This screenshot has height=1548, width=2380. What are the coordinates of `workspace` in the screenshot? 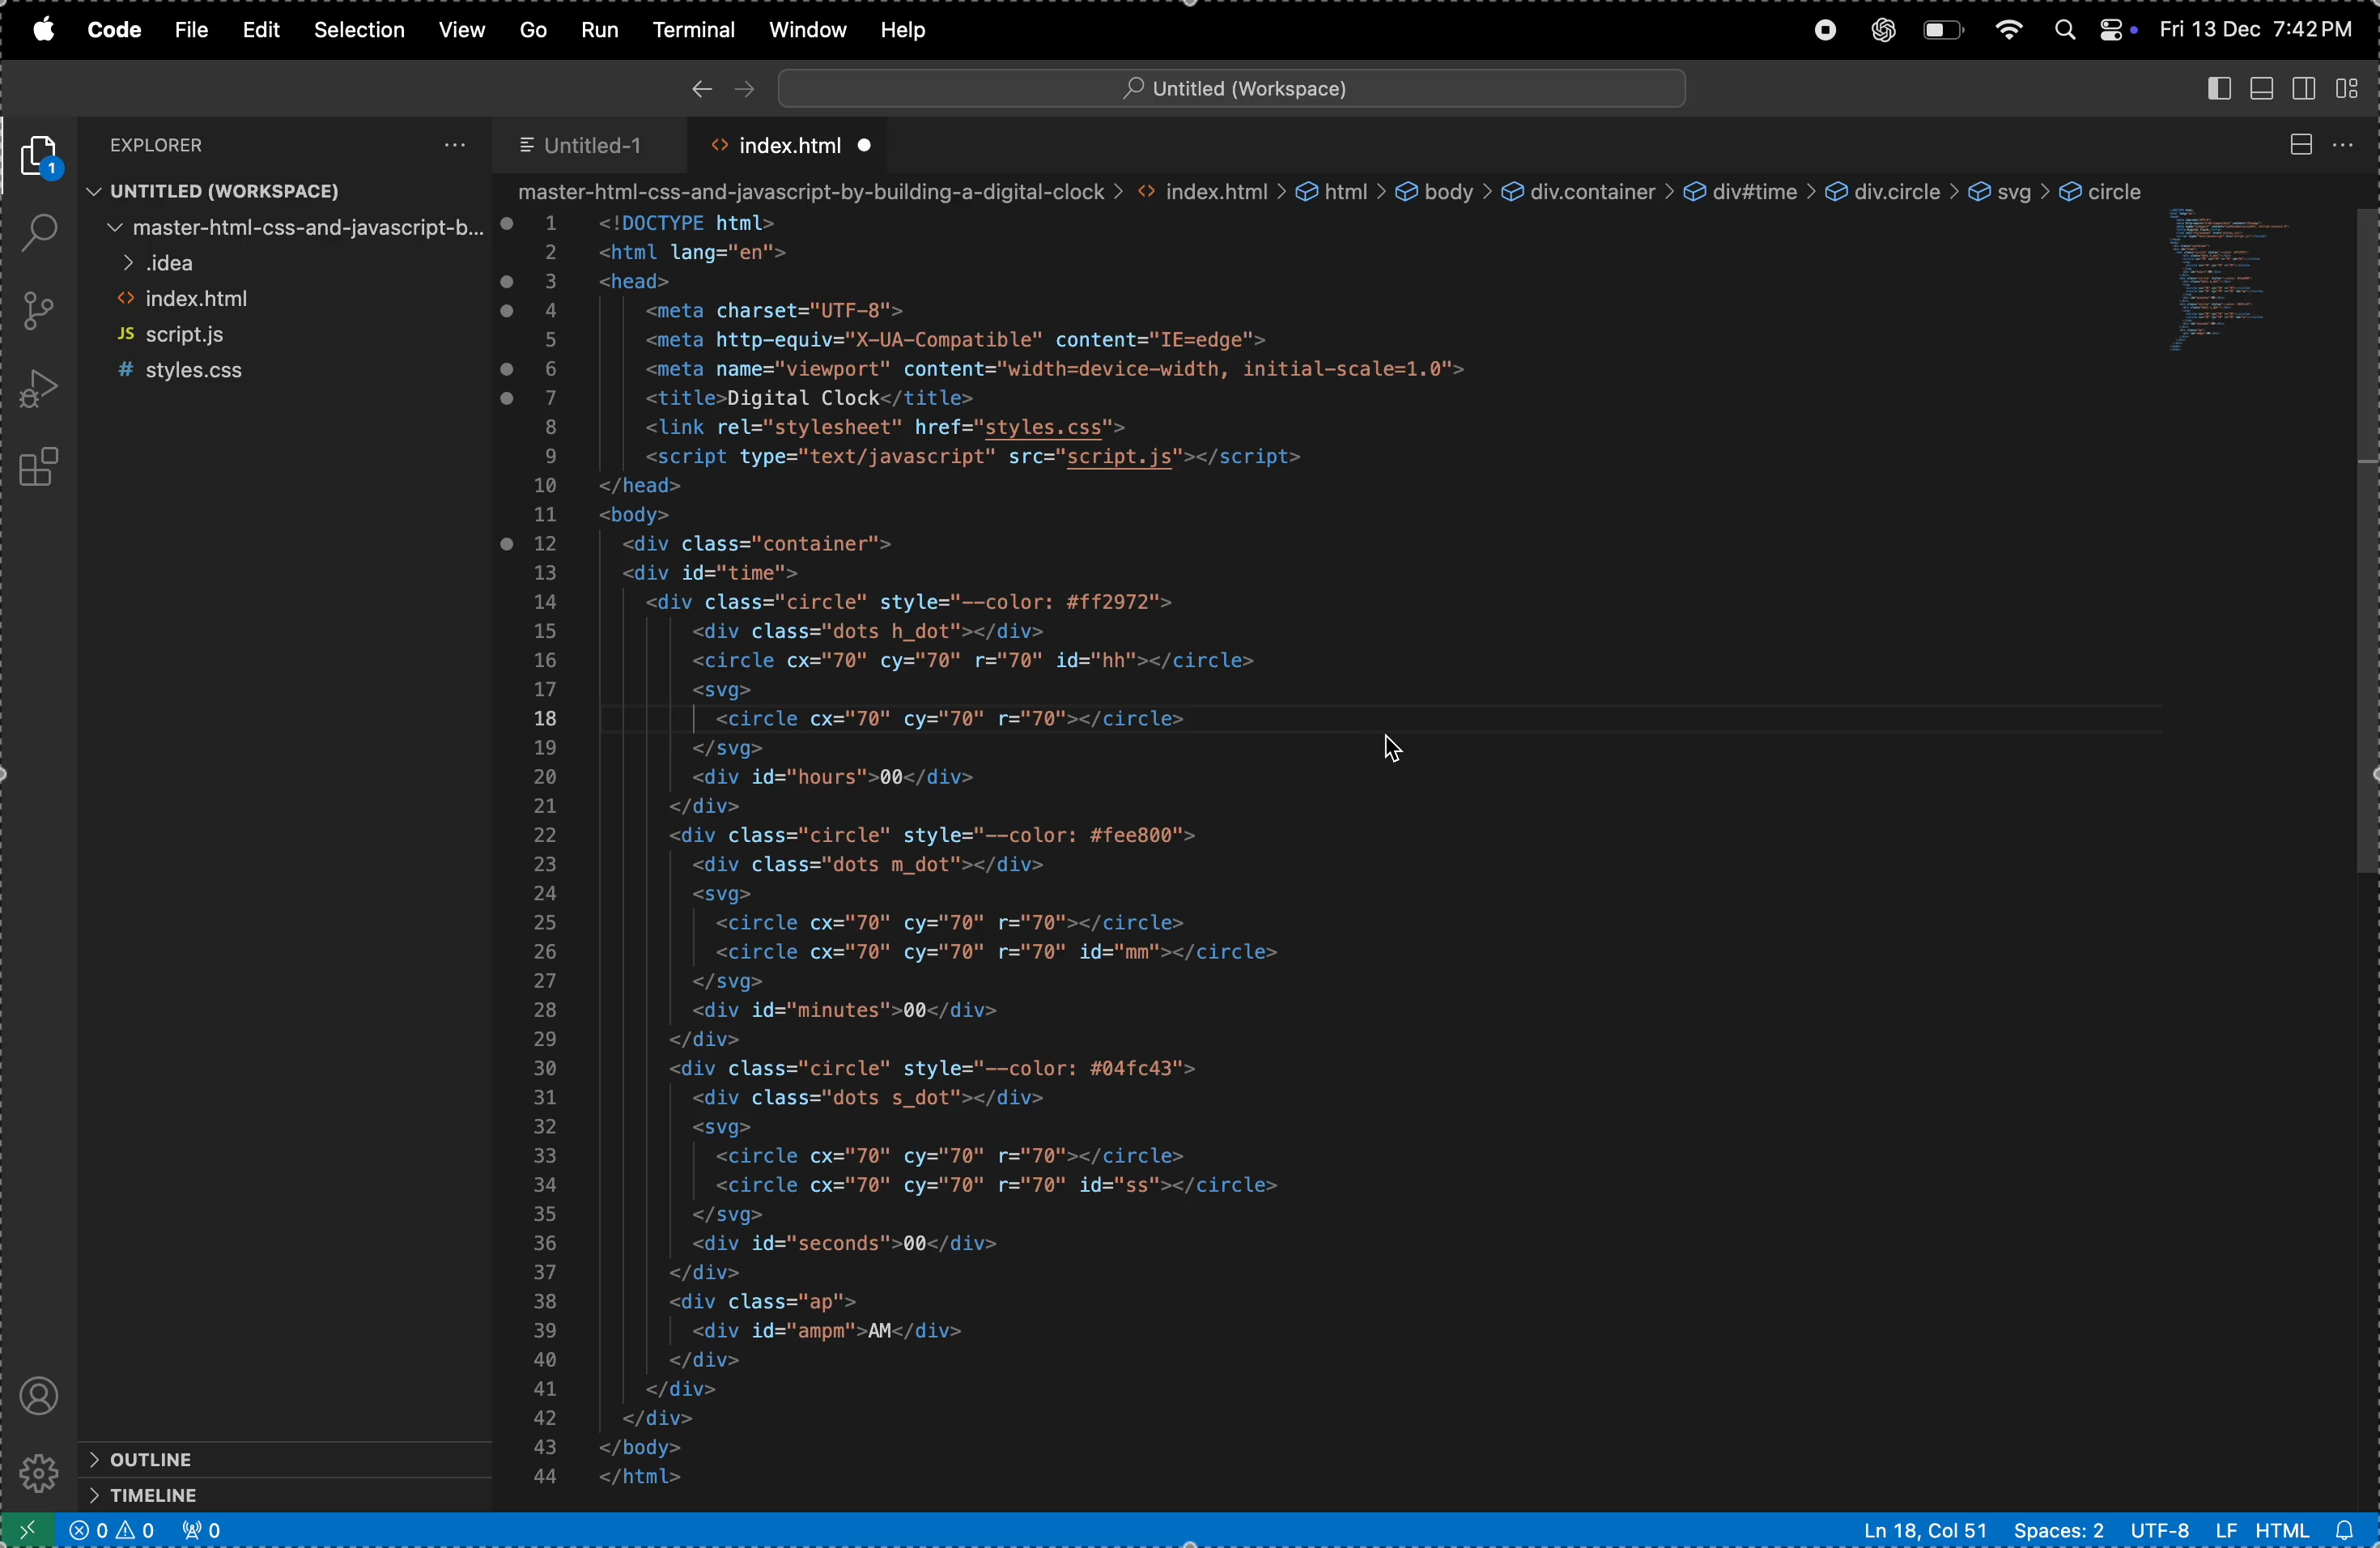 It's located at (285, 191).